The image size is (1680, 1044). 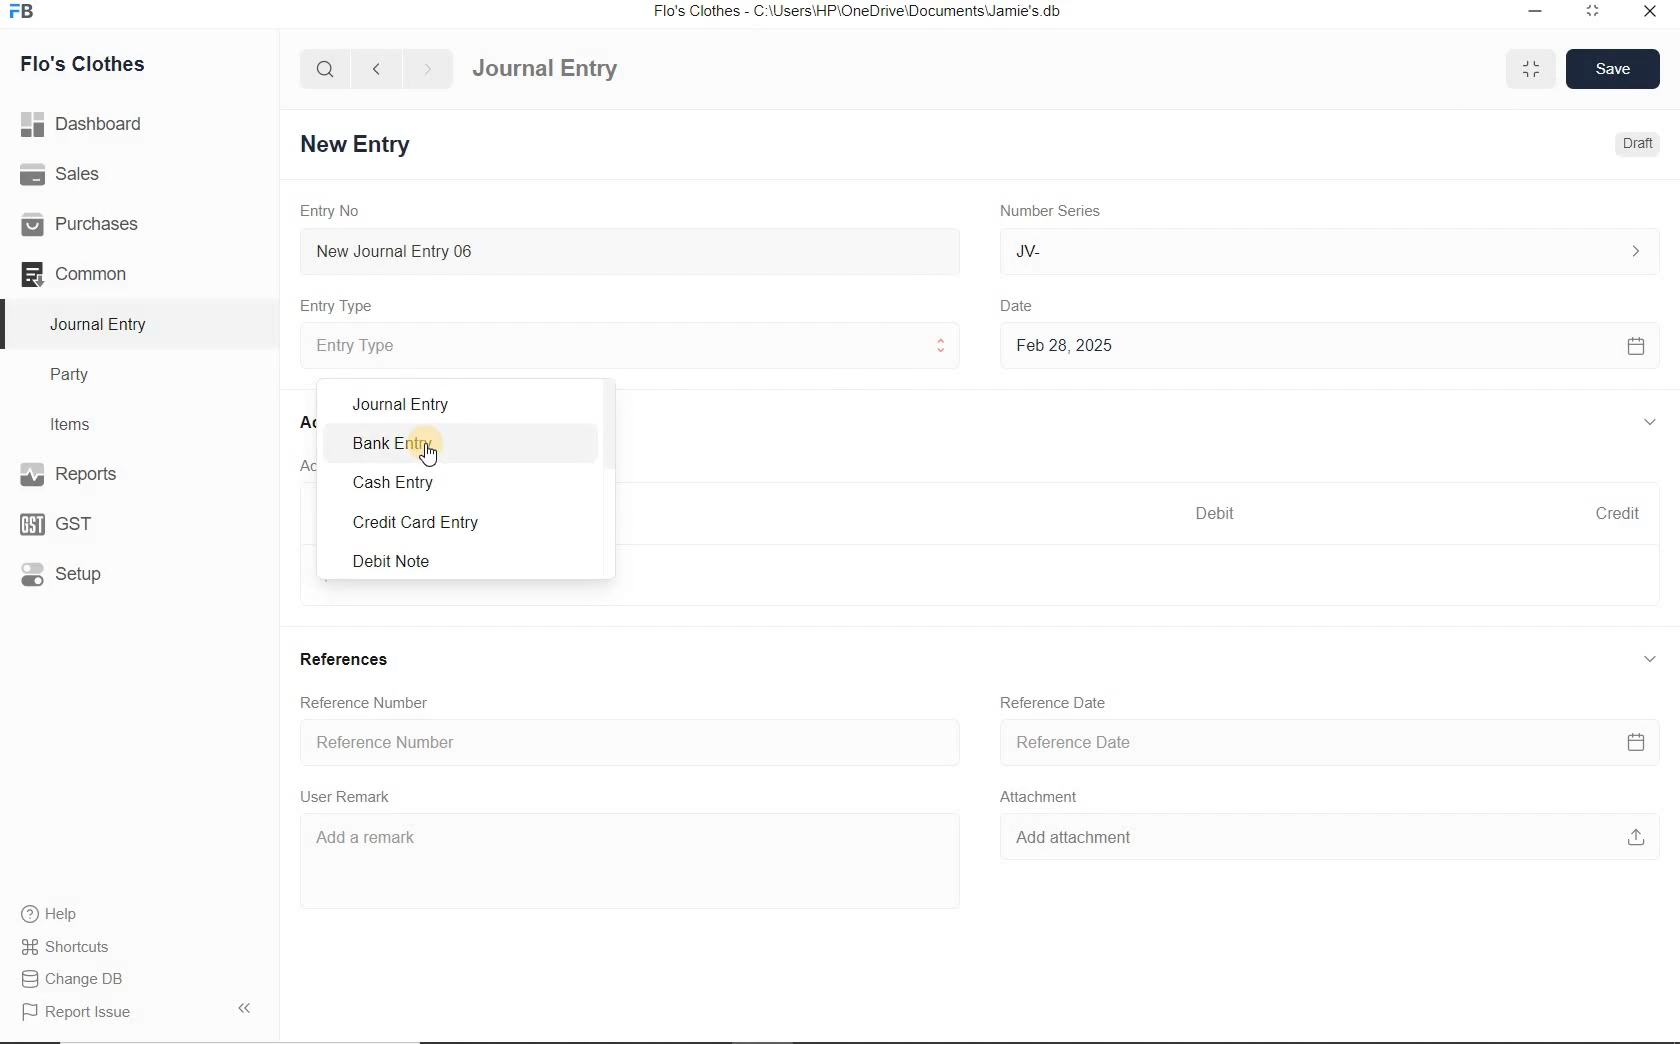 I want to click on collapse, so click(x=1647, y=661).